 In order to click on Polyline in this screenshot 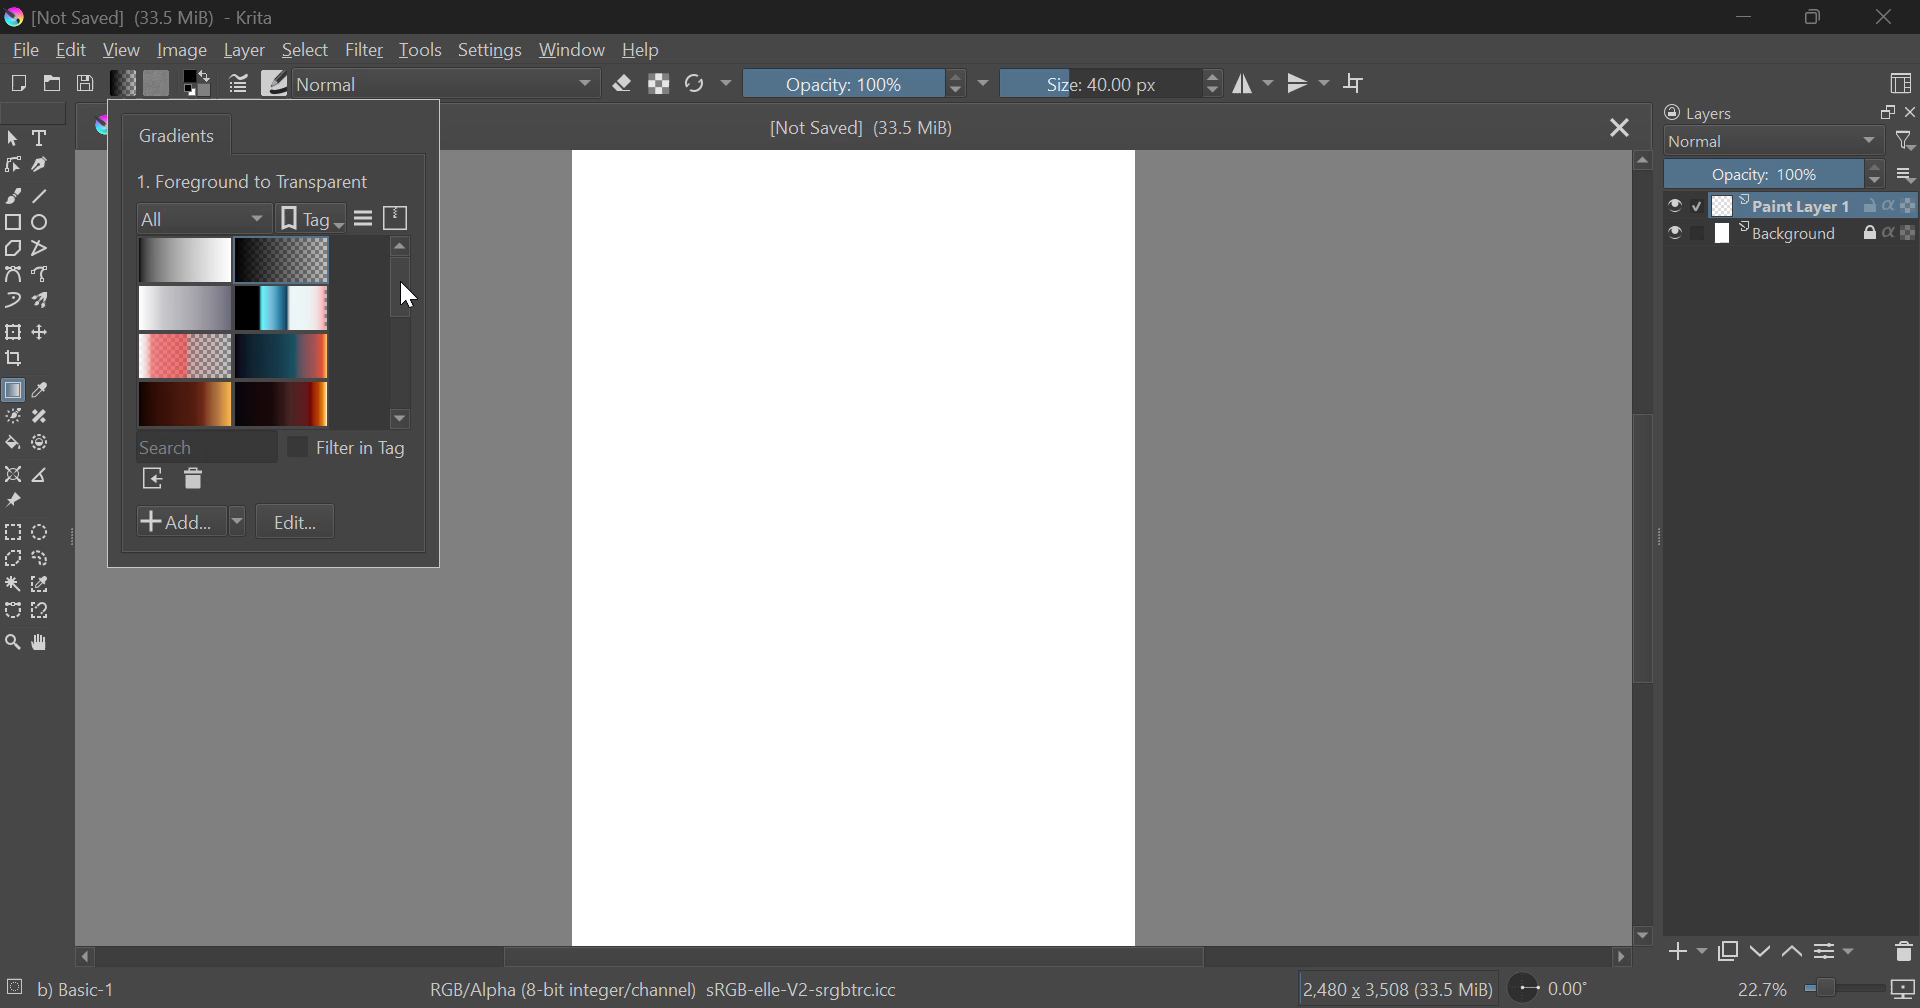, I will do `click(38, 246)`.